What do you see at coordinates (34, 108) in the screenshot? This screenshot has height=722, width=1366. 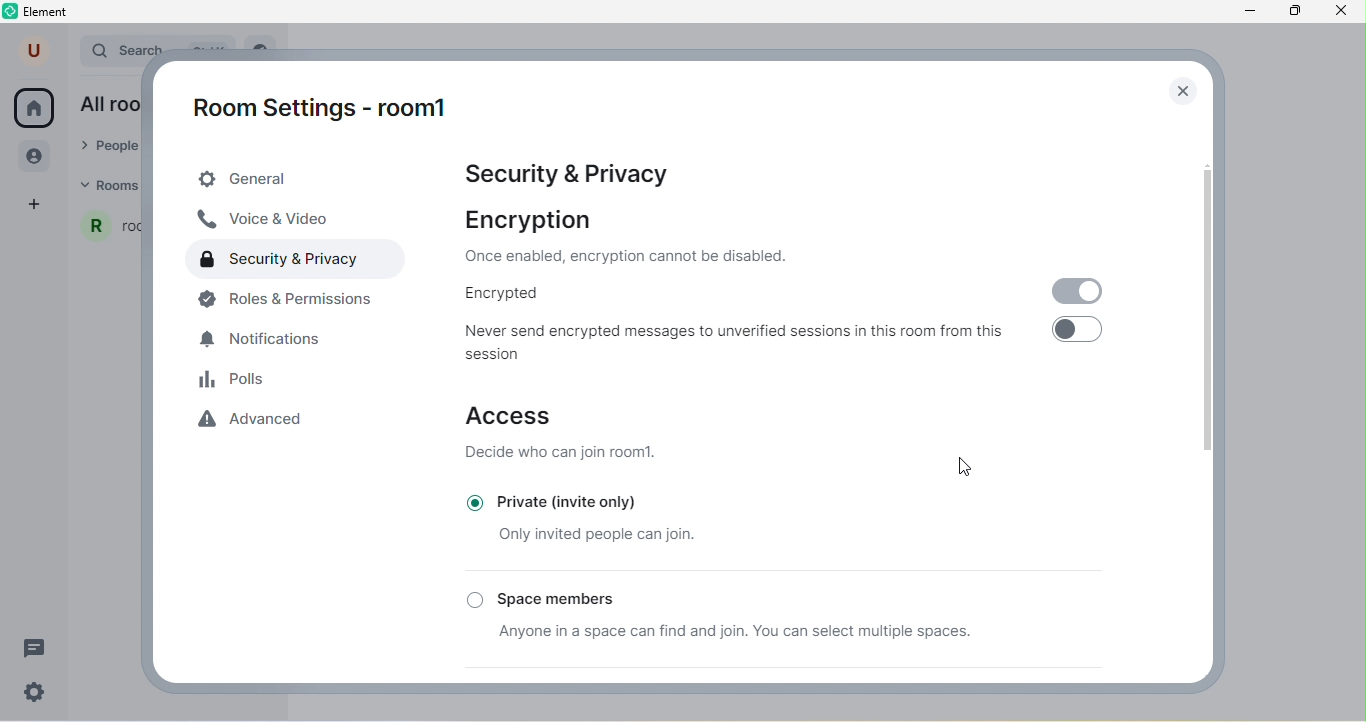 I see `home` at bounding box center [34, 108].